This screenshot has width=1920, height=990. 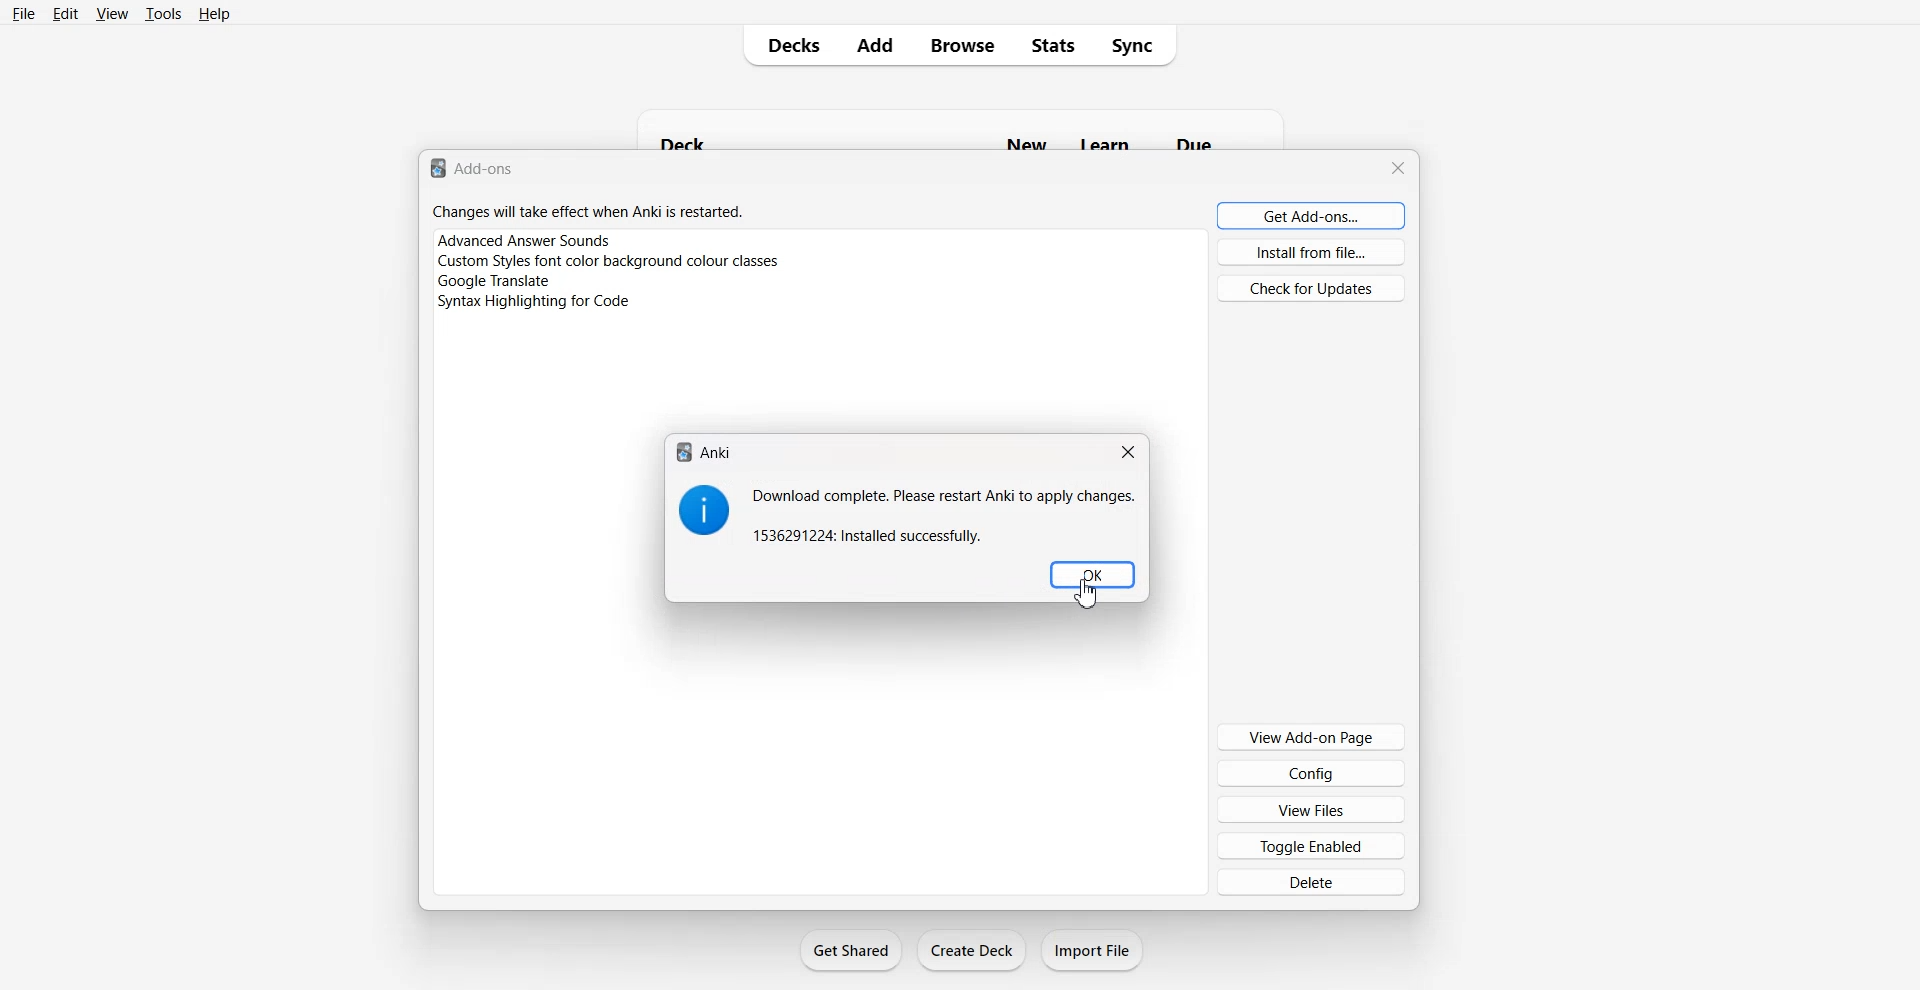 I want to click on Edit, so click(x=65, y=13).